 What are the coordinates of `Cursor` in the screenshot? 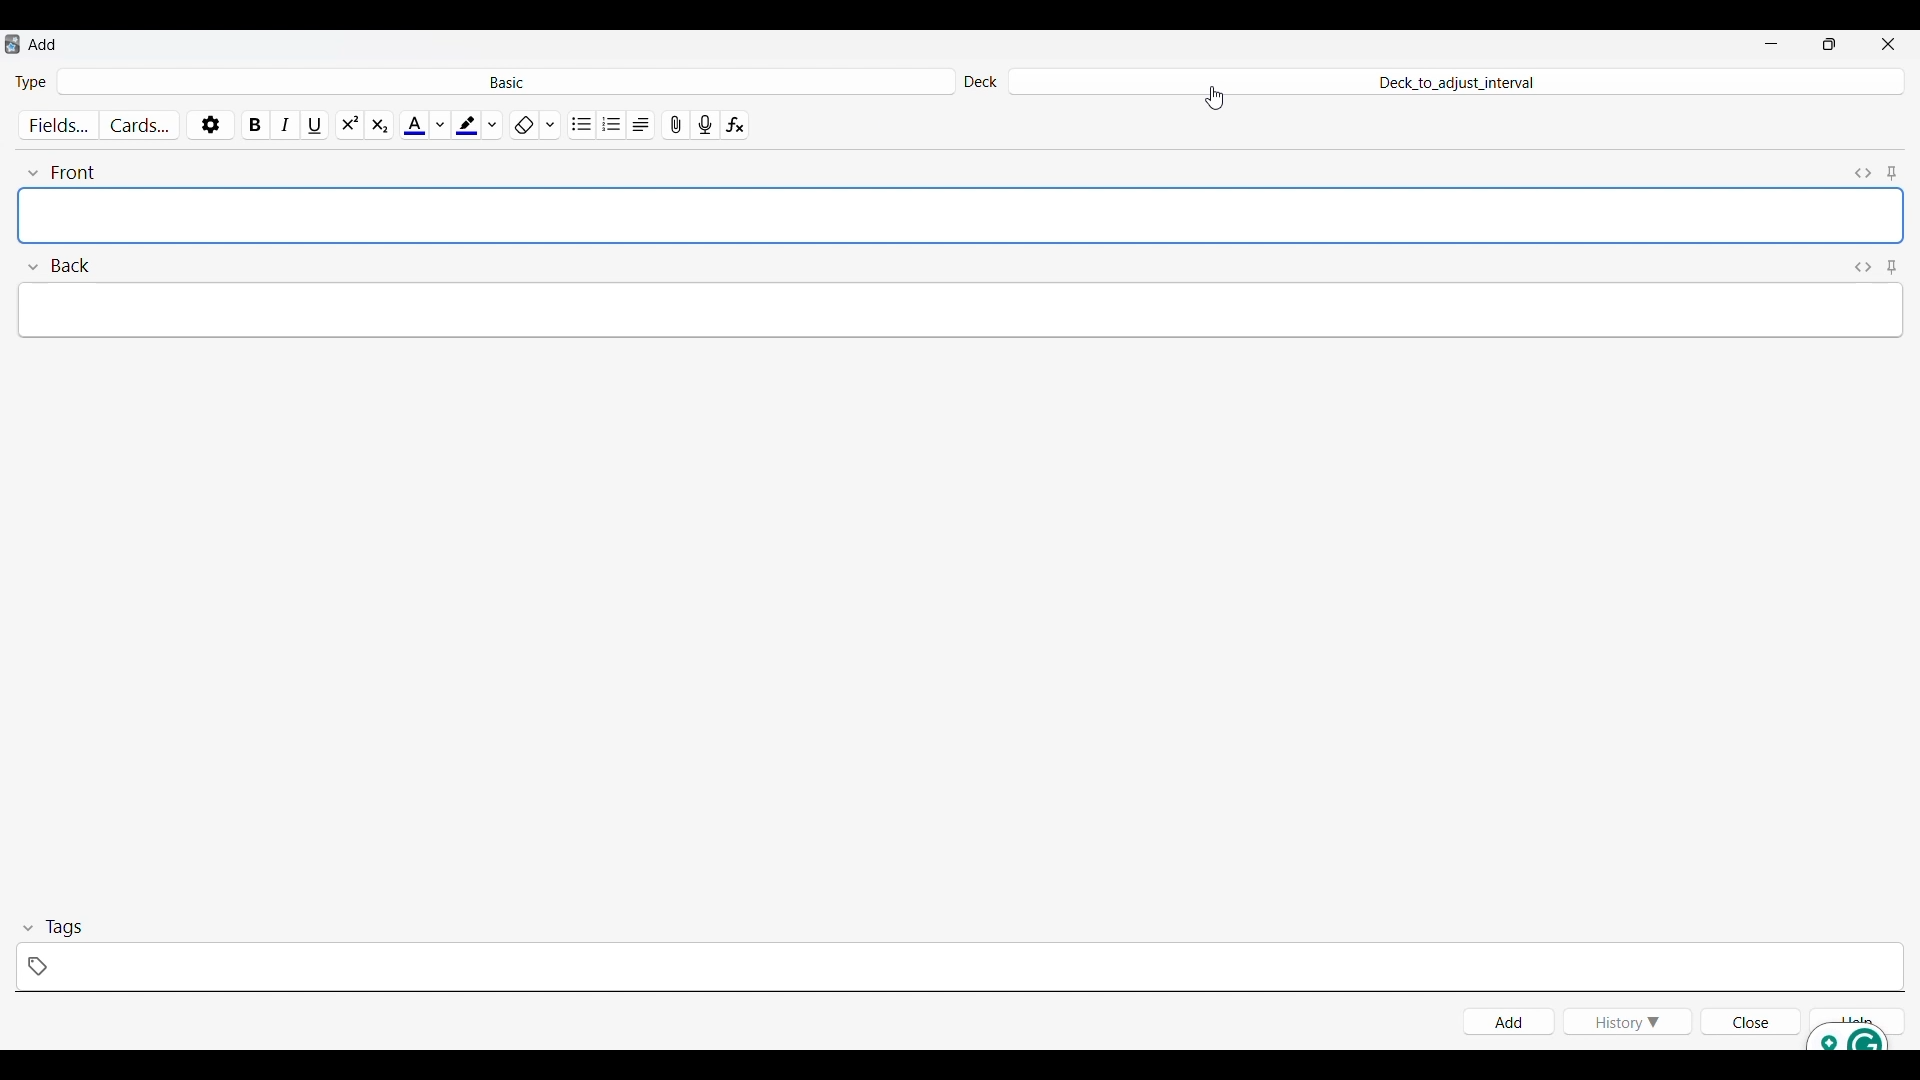 It's located at (1216, 97).